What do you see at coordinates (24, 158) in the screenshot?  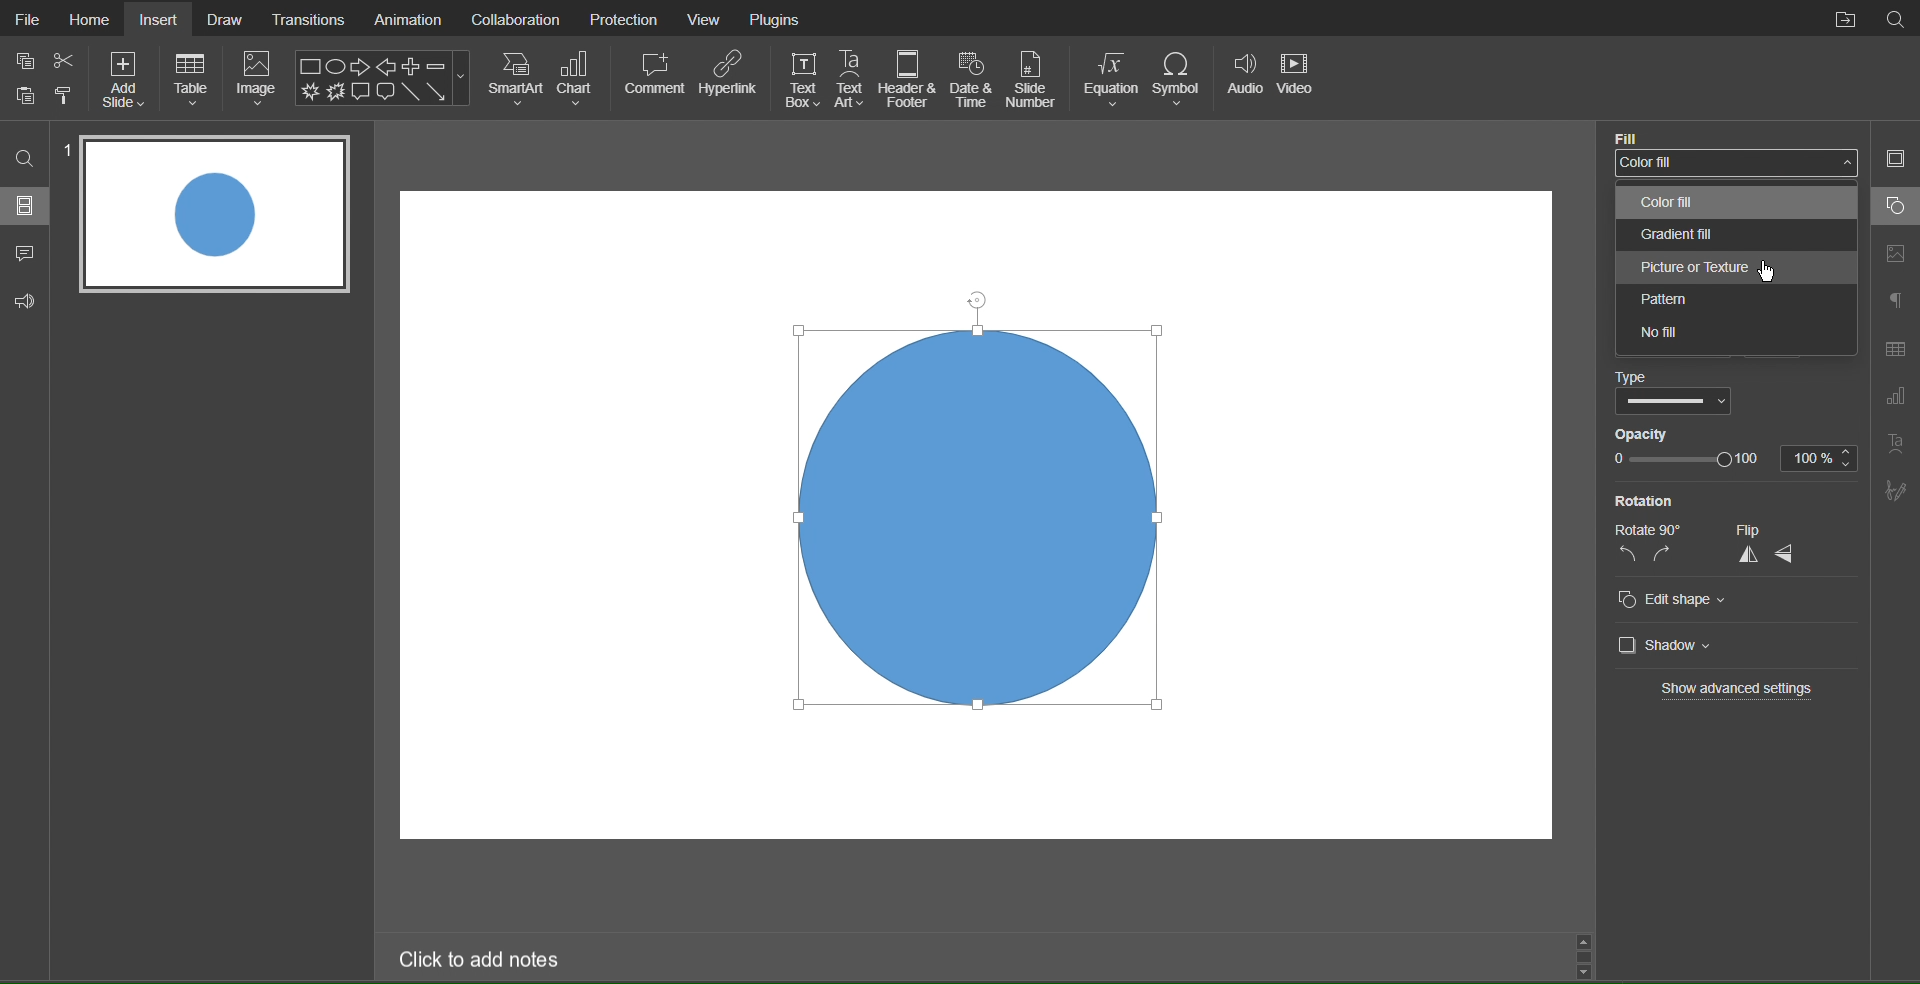 I see `Search` at bounding box center [24, 158].